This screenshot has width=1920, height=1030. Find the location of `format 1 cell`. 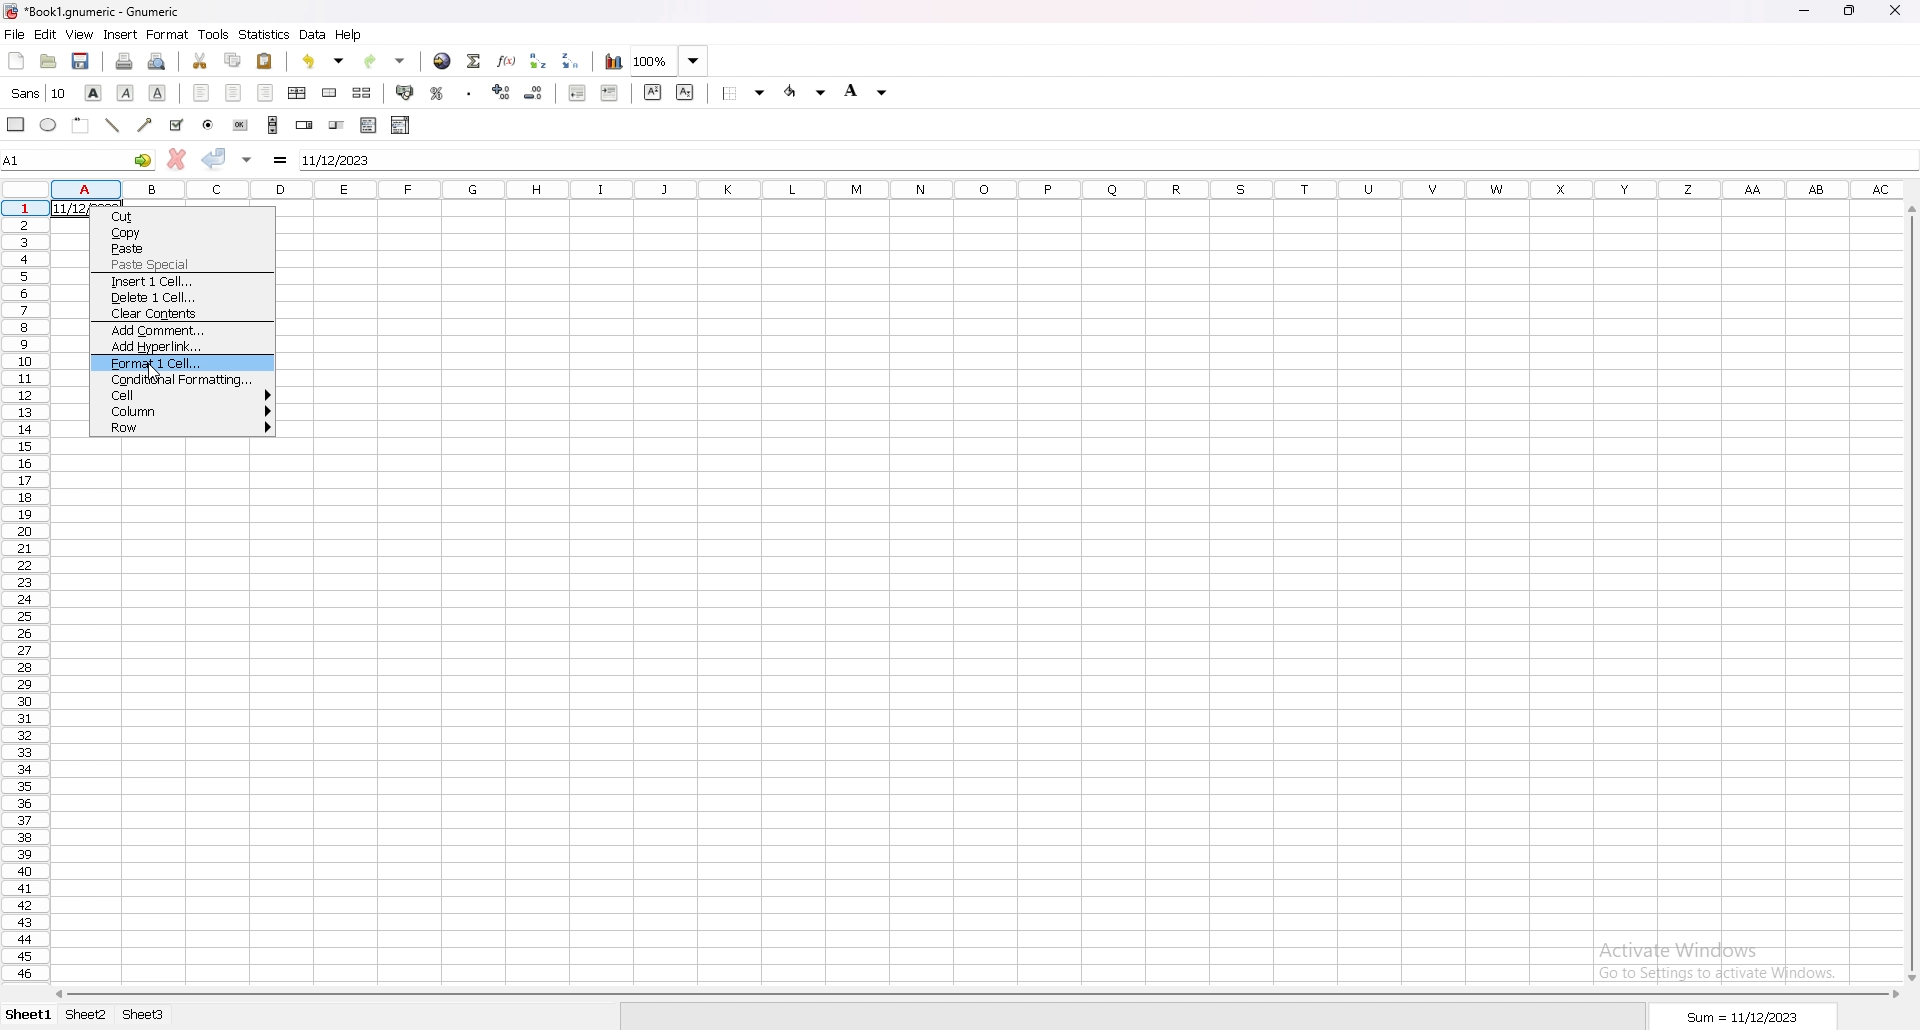

format 1 cell is located at coordinates (181, 364).